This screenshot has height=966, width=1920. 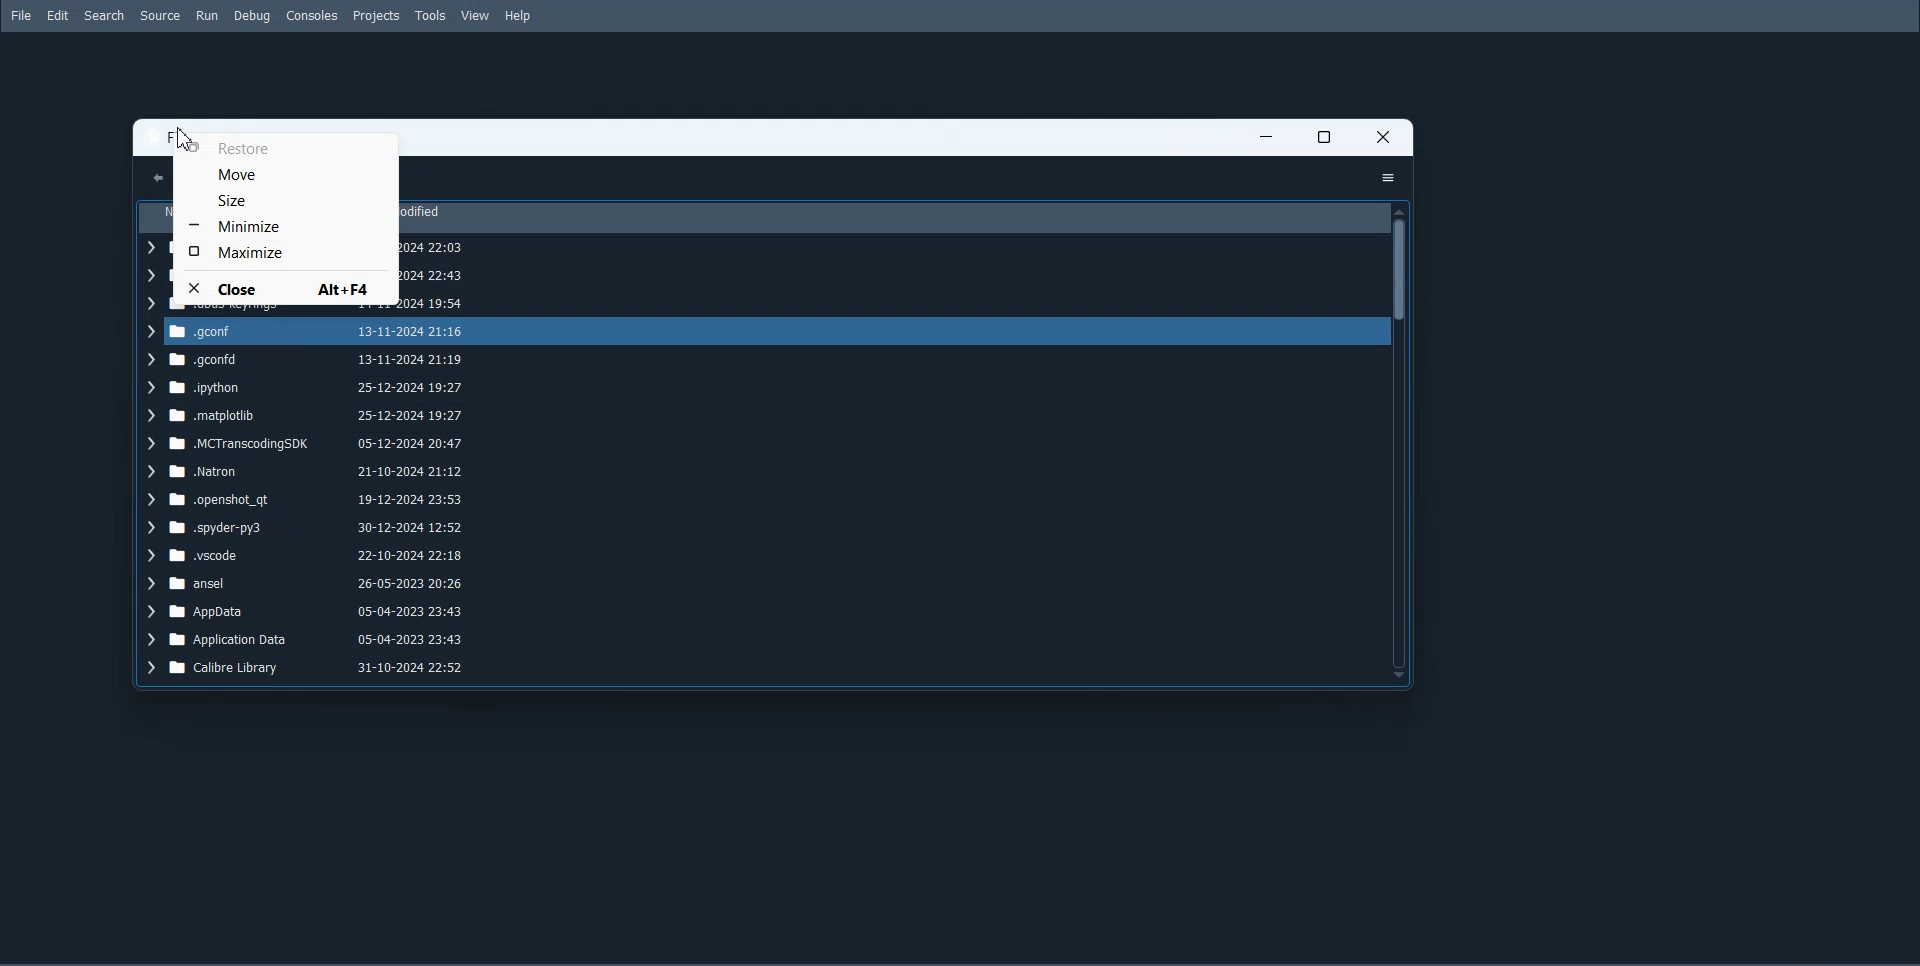 I want to click on Maximize, so click(x=1324, y=137).